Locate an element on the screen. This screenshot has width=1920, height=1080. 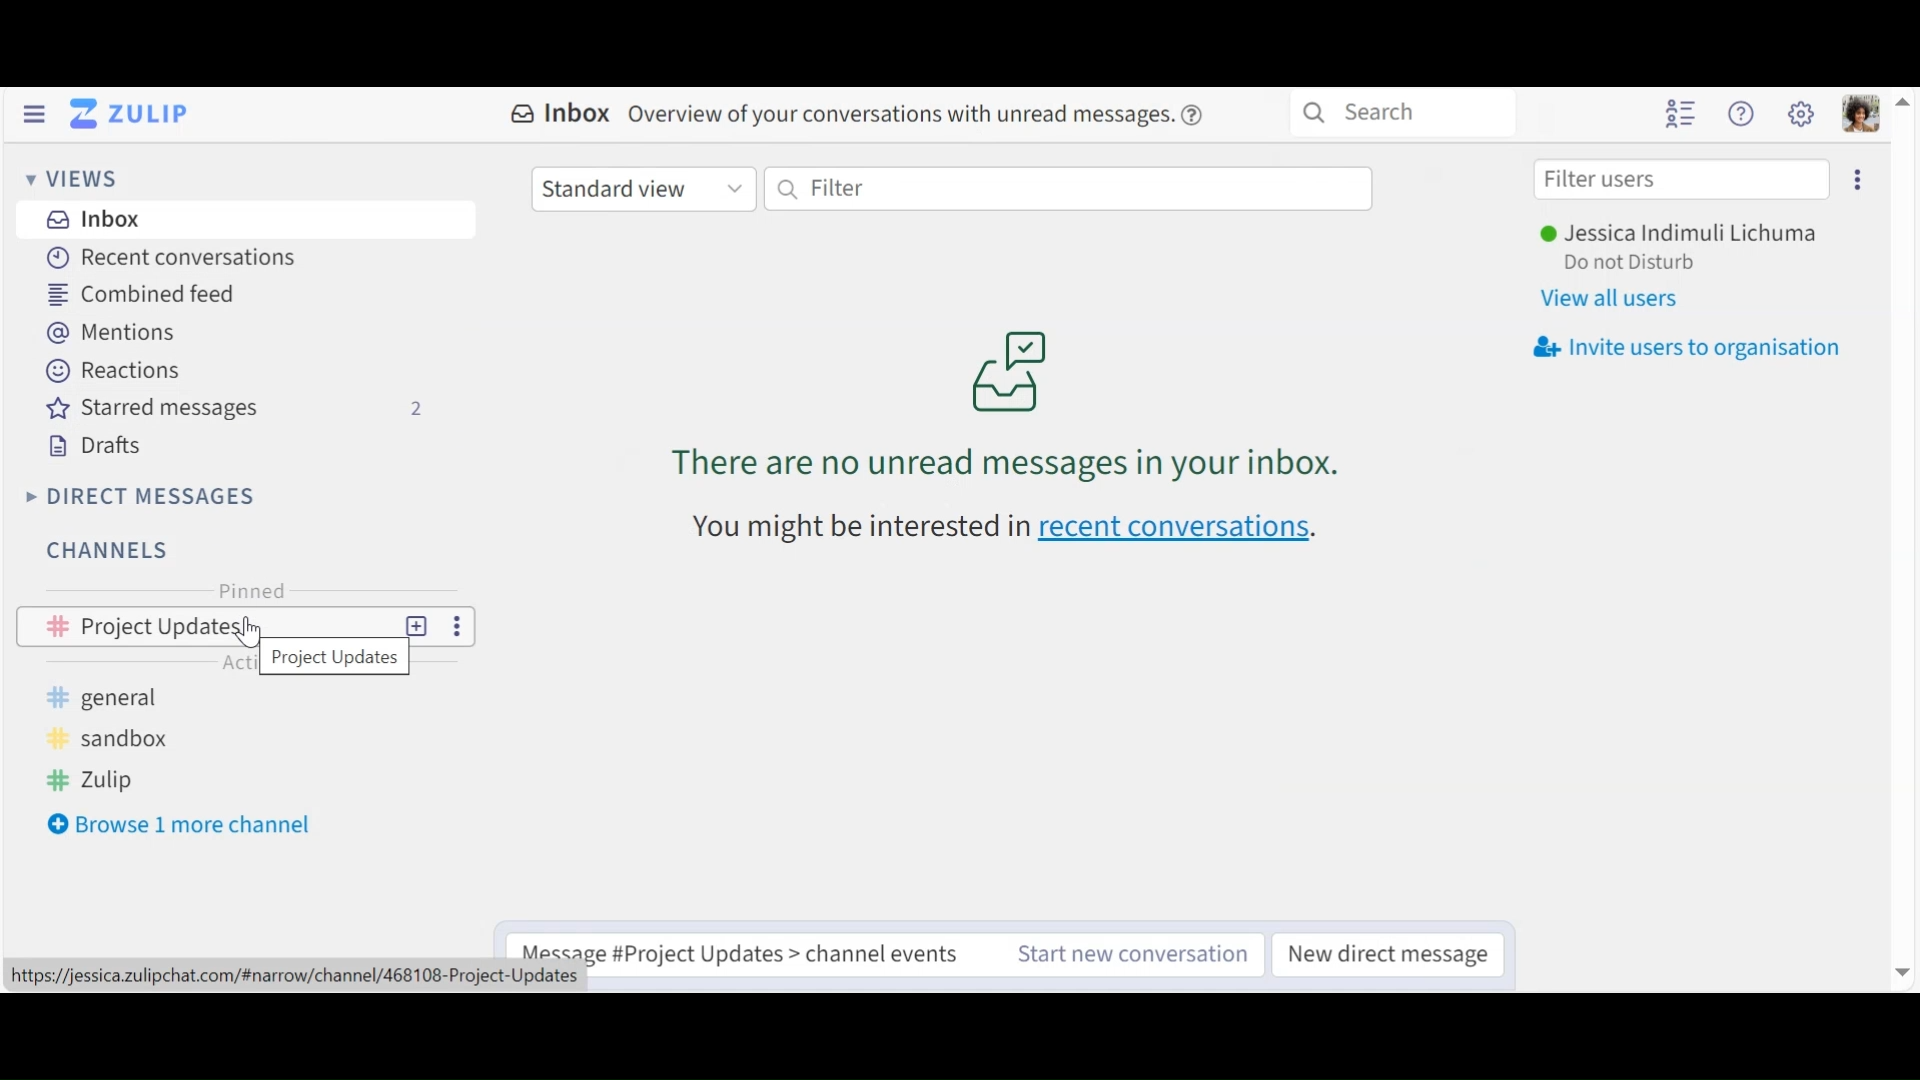
Status is located at coordinates (1633, 265).